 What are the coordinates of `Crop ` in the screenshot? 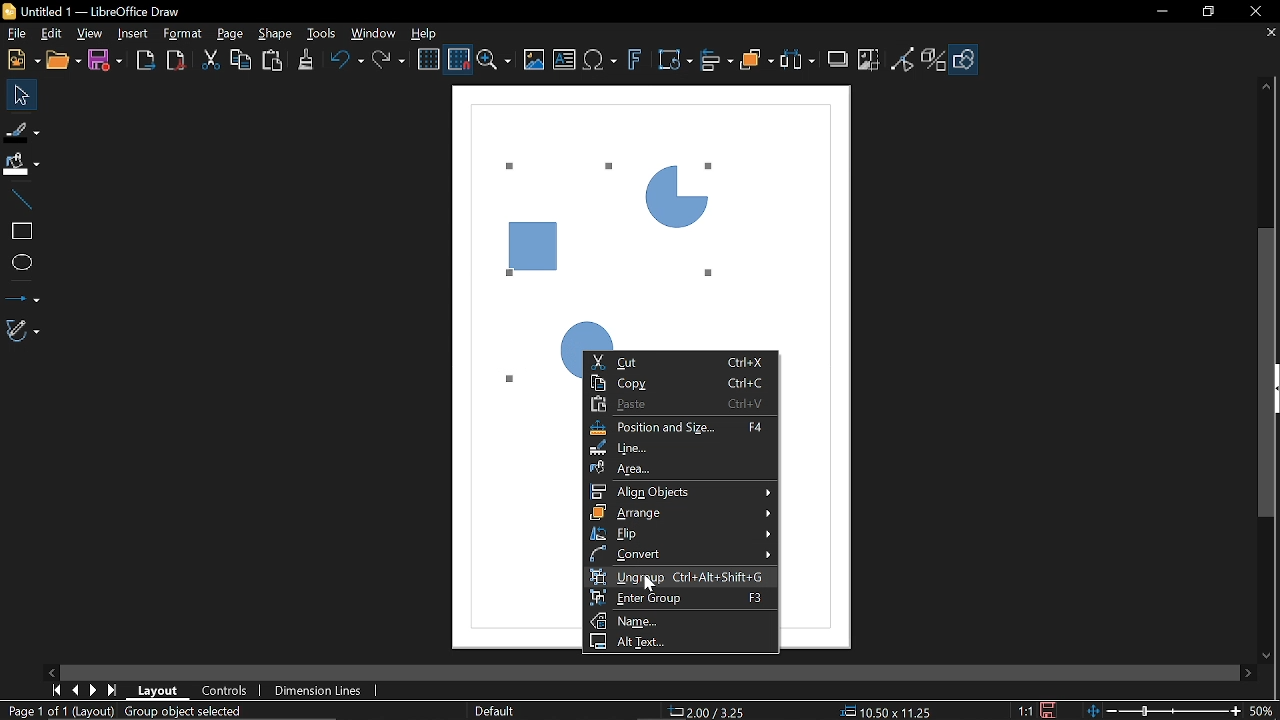 It's located at (869, 60).